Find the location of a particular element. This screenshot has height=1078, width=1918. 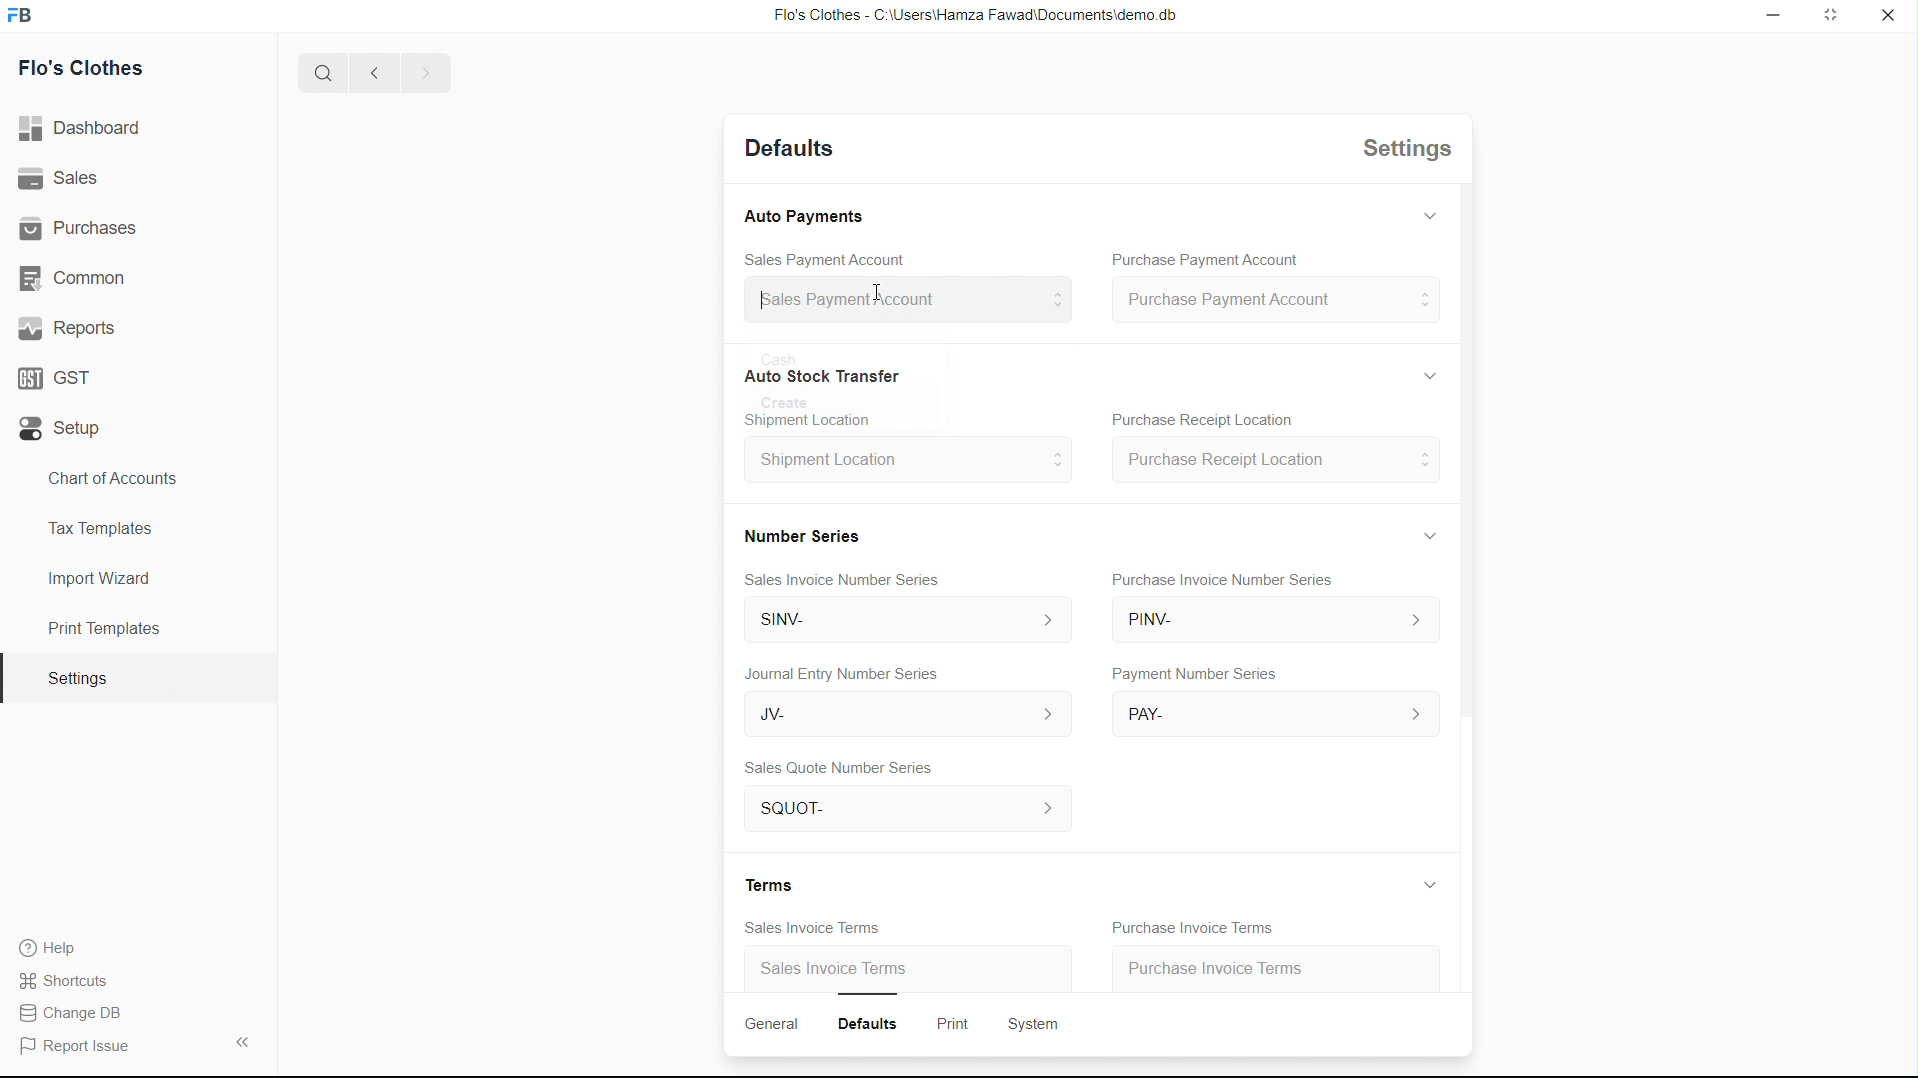

Chart of Accounts is located at coordinates (107, 478).